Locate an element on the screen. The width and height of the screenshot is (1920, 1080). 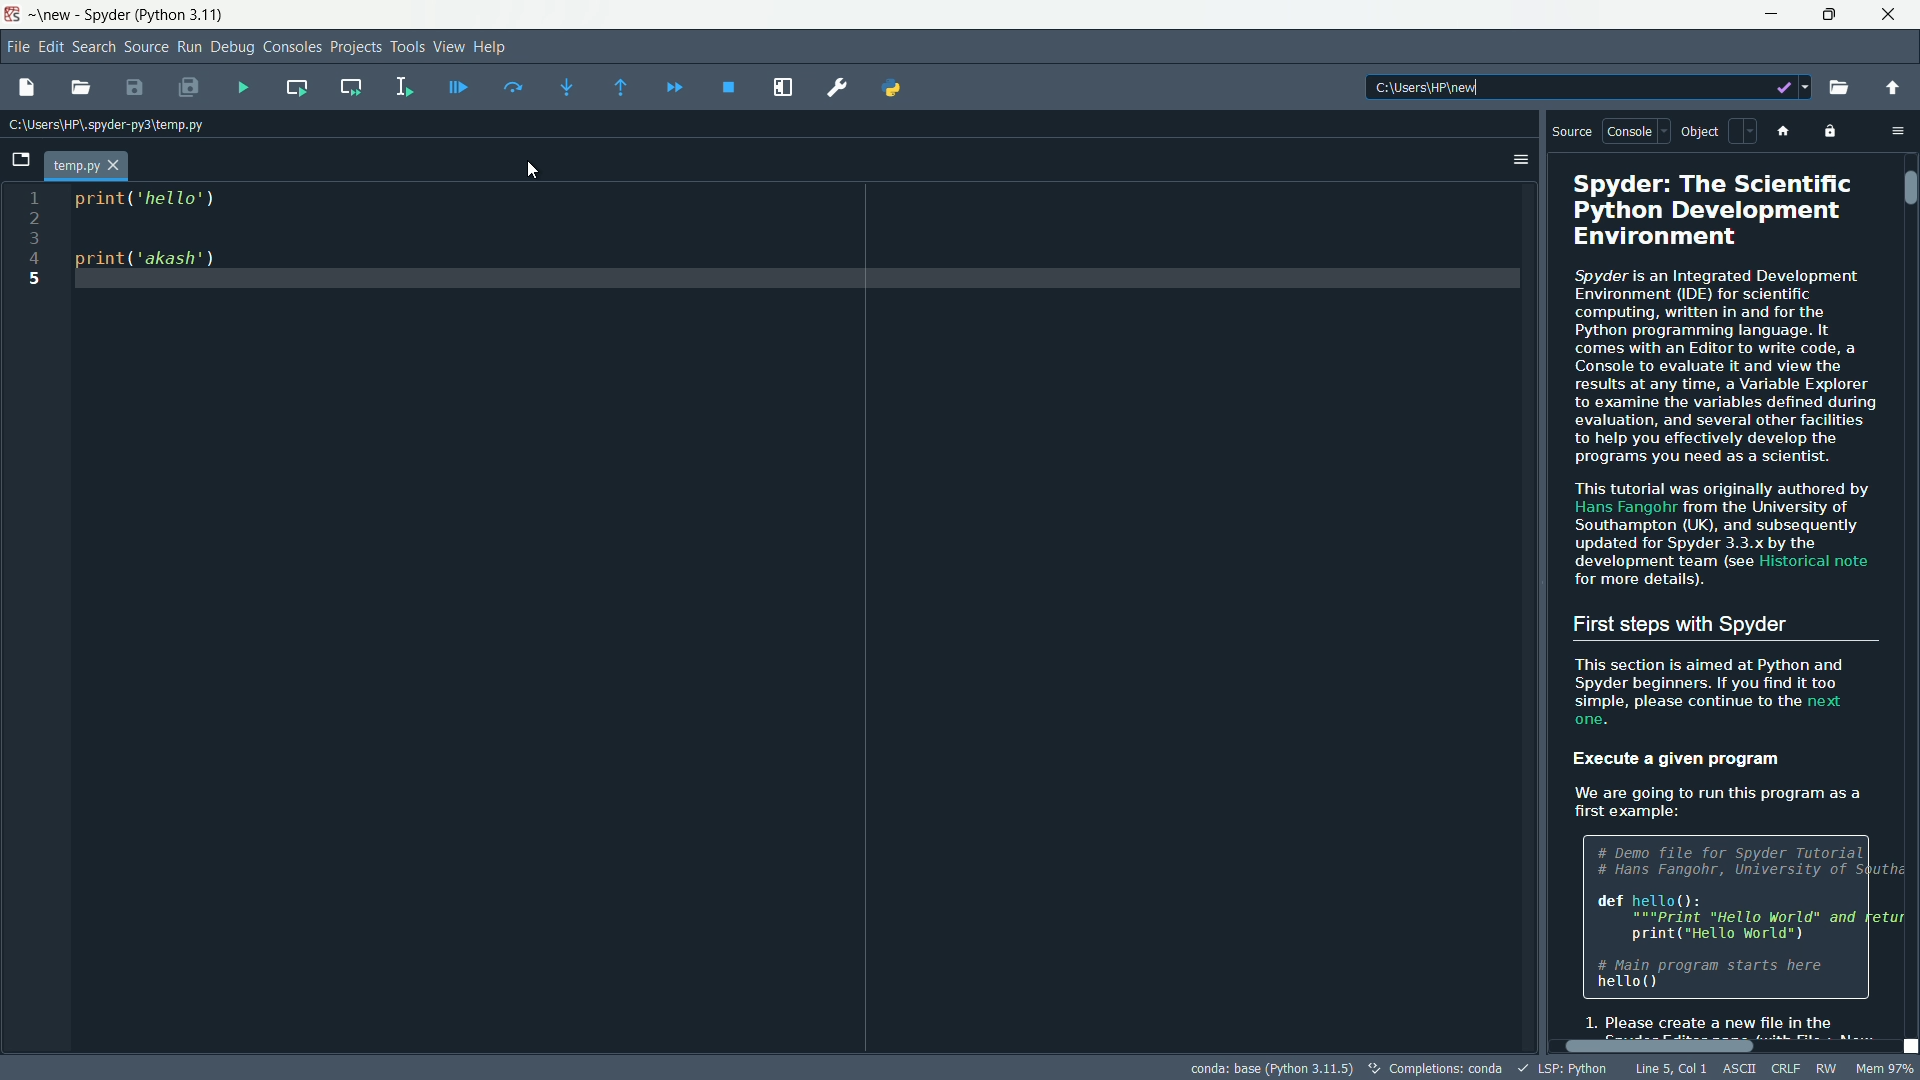
help menu is located at coordinates (494, 47).